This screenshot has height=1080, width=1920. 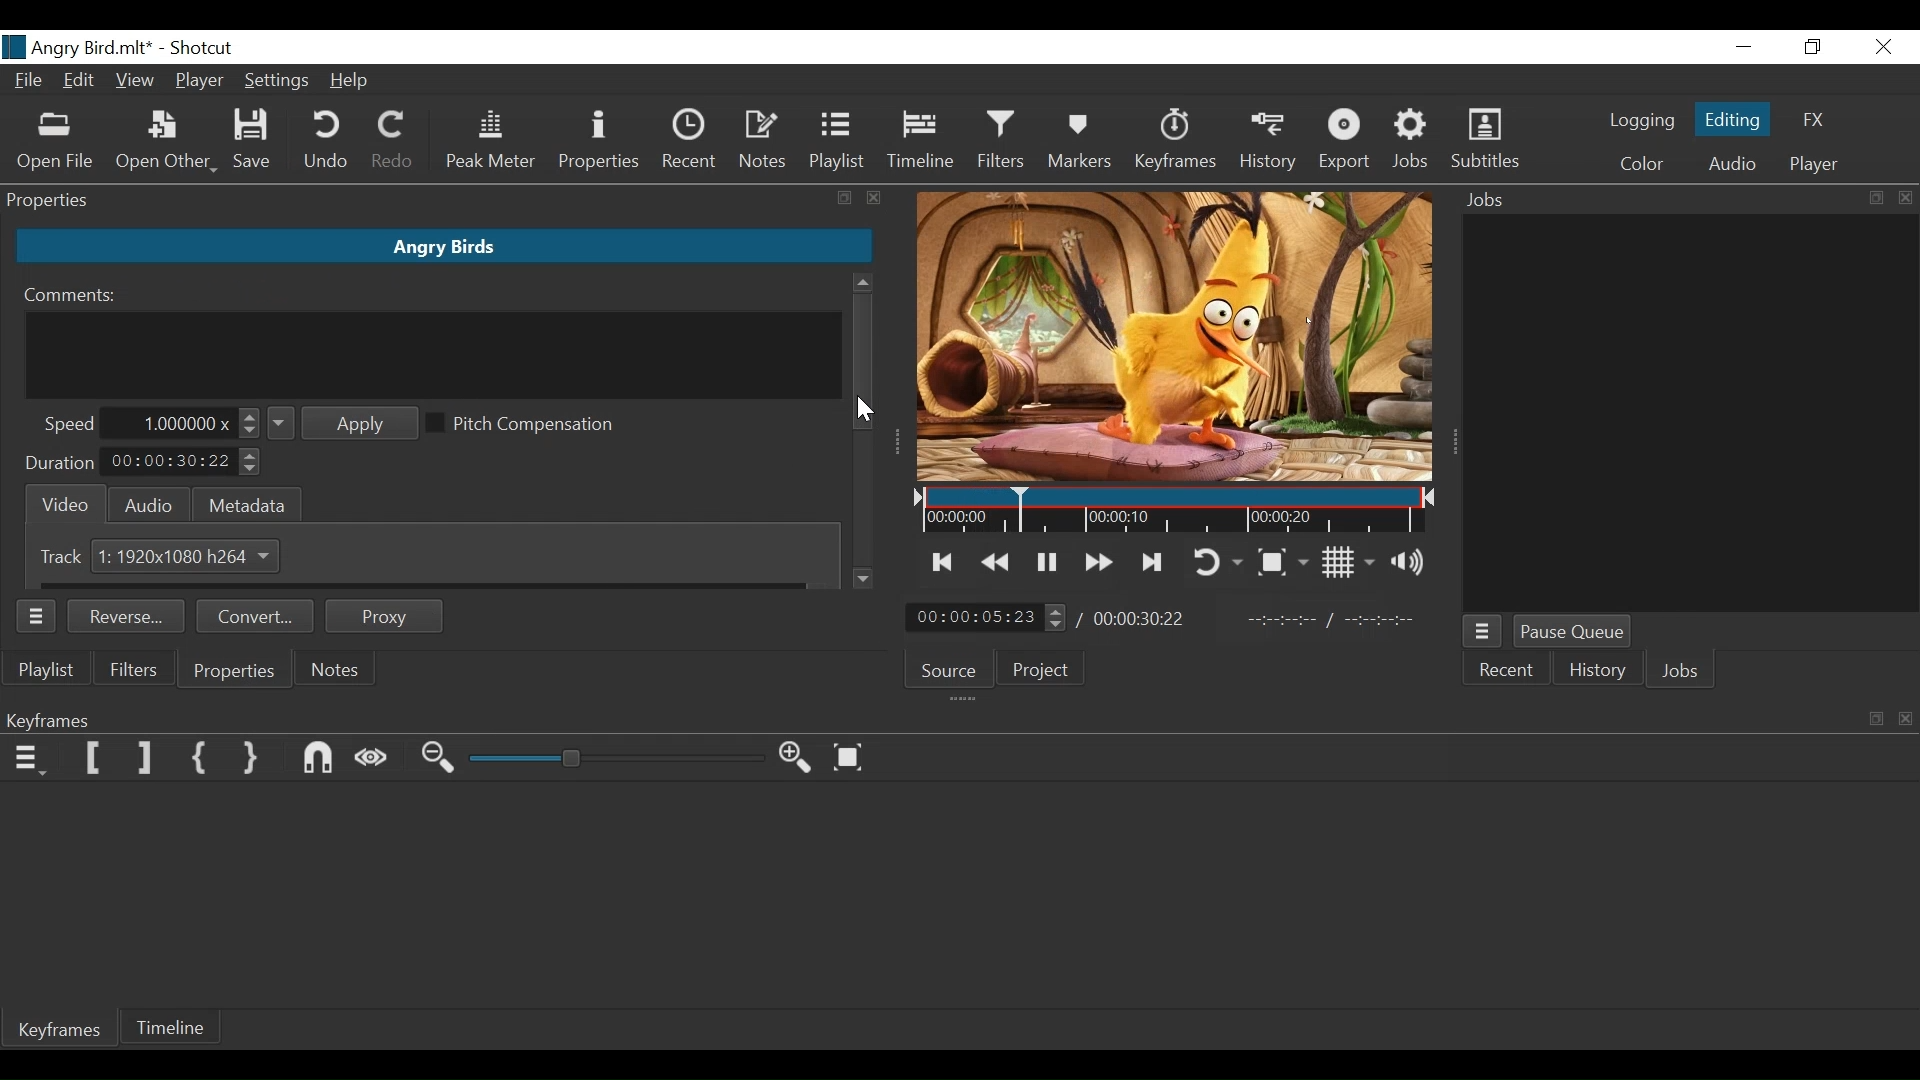 I want to click on Marker, so click(x=1084, y=143).